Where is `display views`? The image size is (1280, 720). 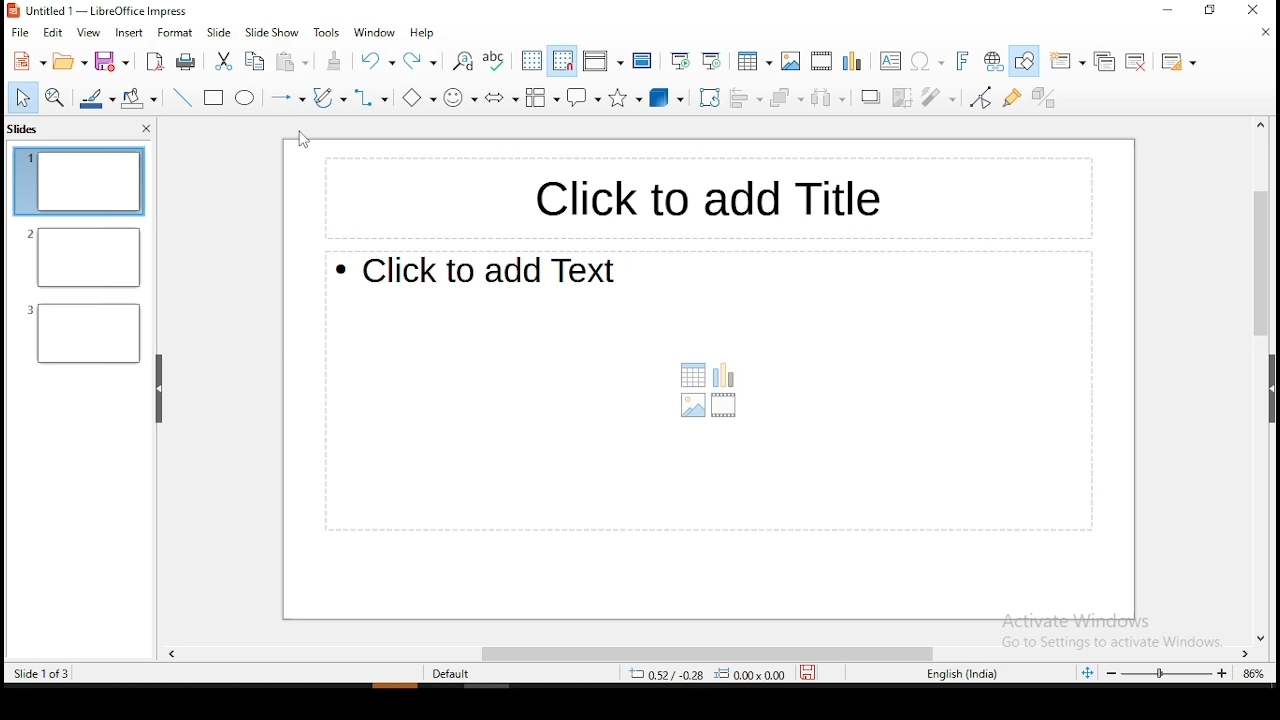 display views is located at coordinates (602, 62).